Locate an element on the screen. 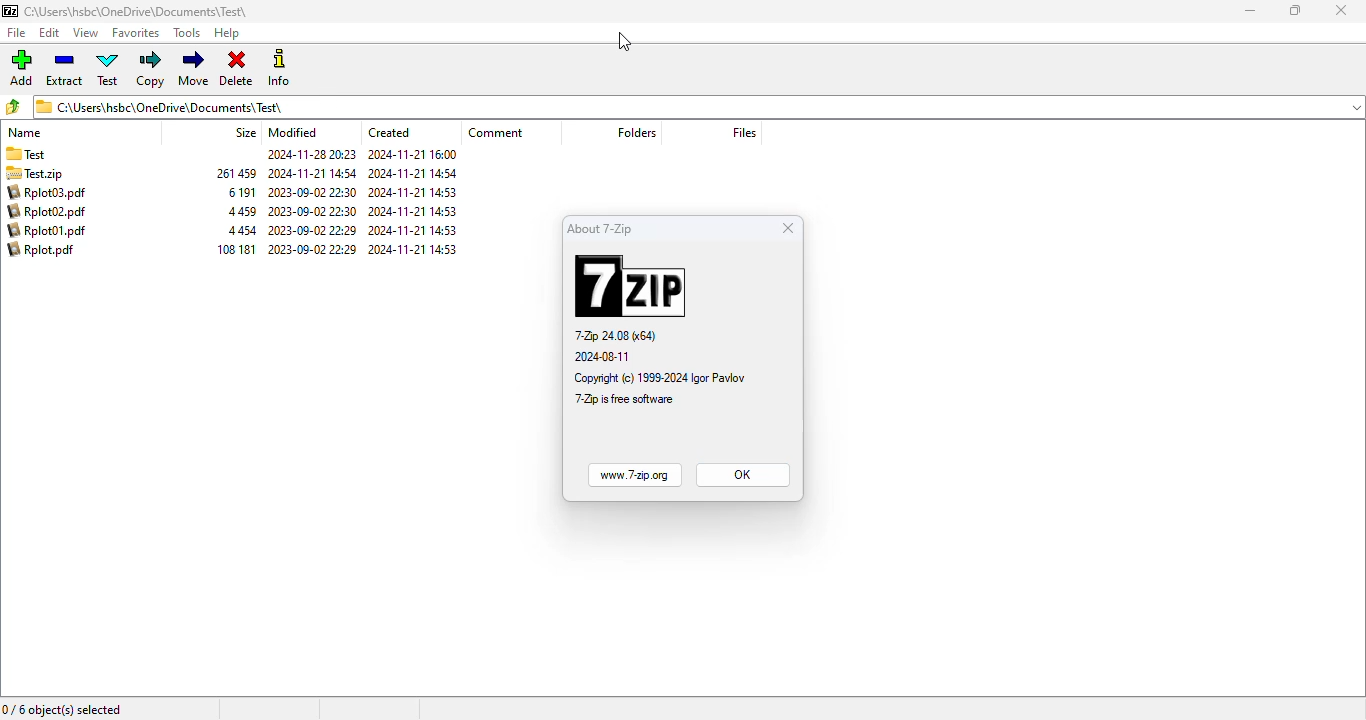 This screenshot has height=720, width=1366. delete is located at coordinates (237, 69).